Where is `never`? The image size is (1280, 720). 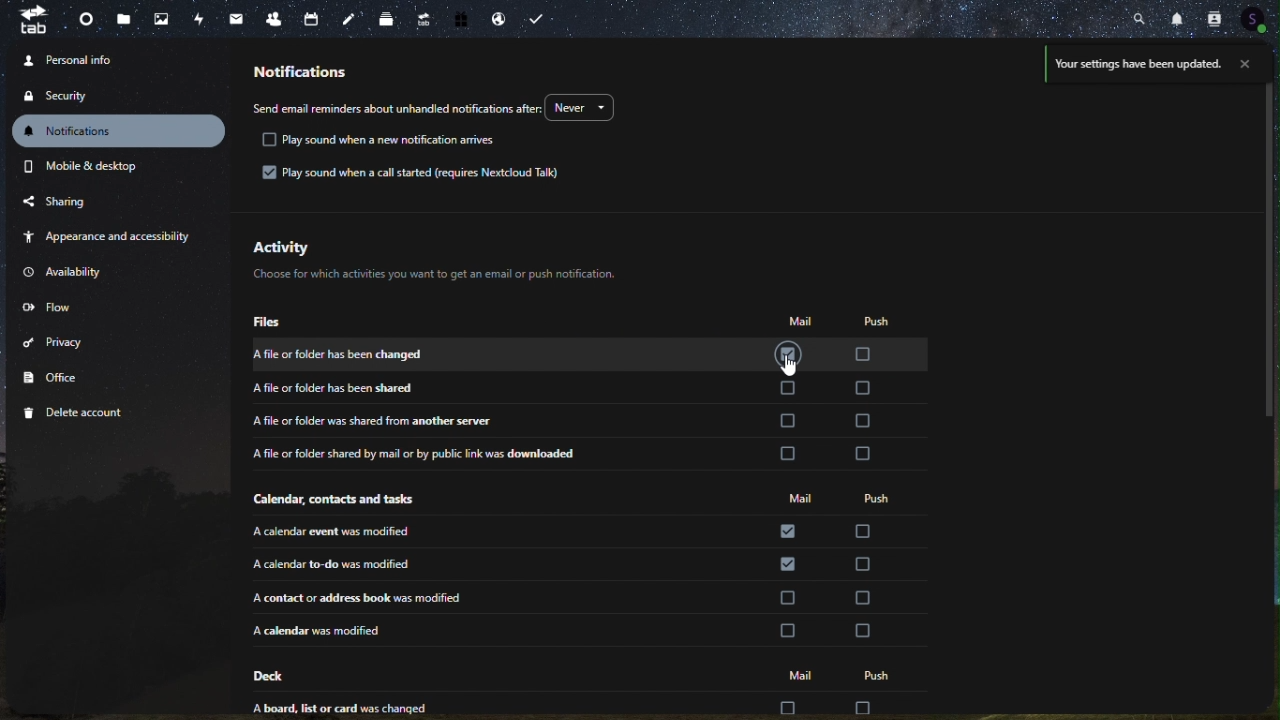 never is located at coordinates (582, 109).